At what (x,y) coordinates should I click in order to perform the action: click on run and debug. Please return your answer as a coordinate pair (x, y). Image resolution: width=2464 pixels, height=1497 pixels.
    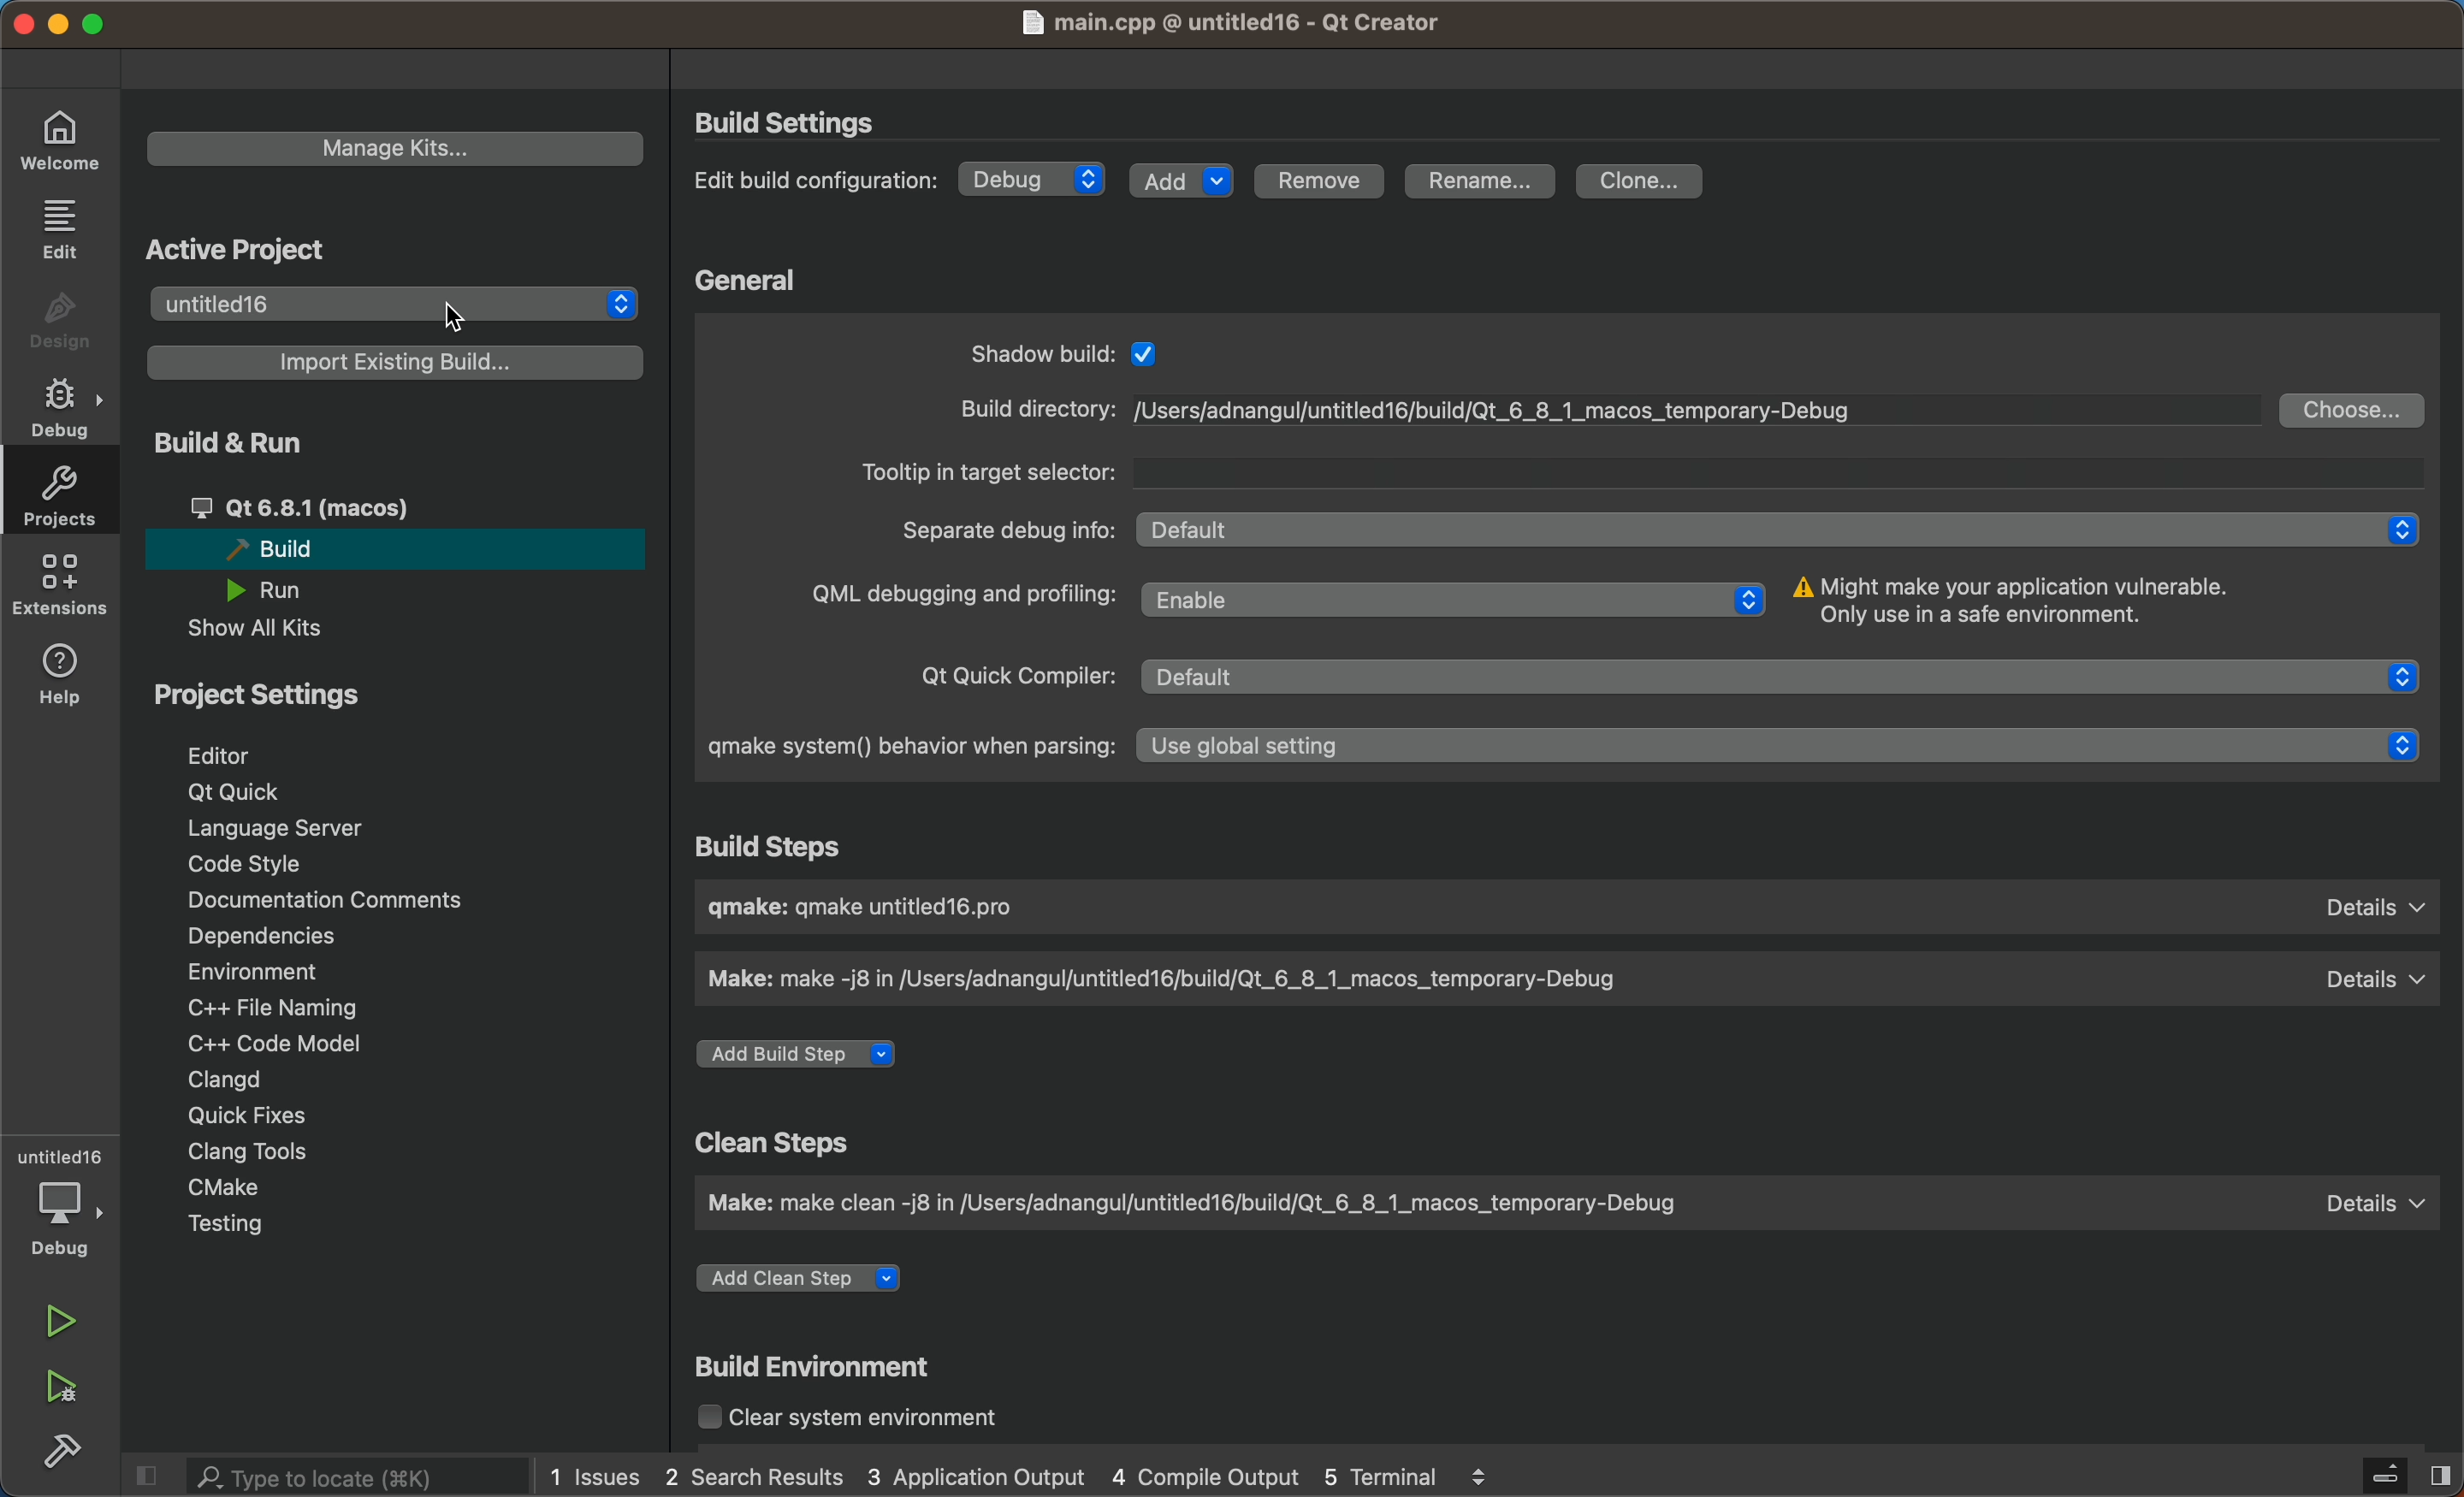
    Looking at the image, I should click on (59, 1390).